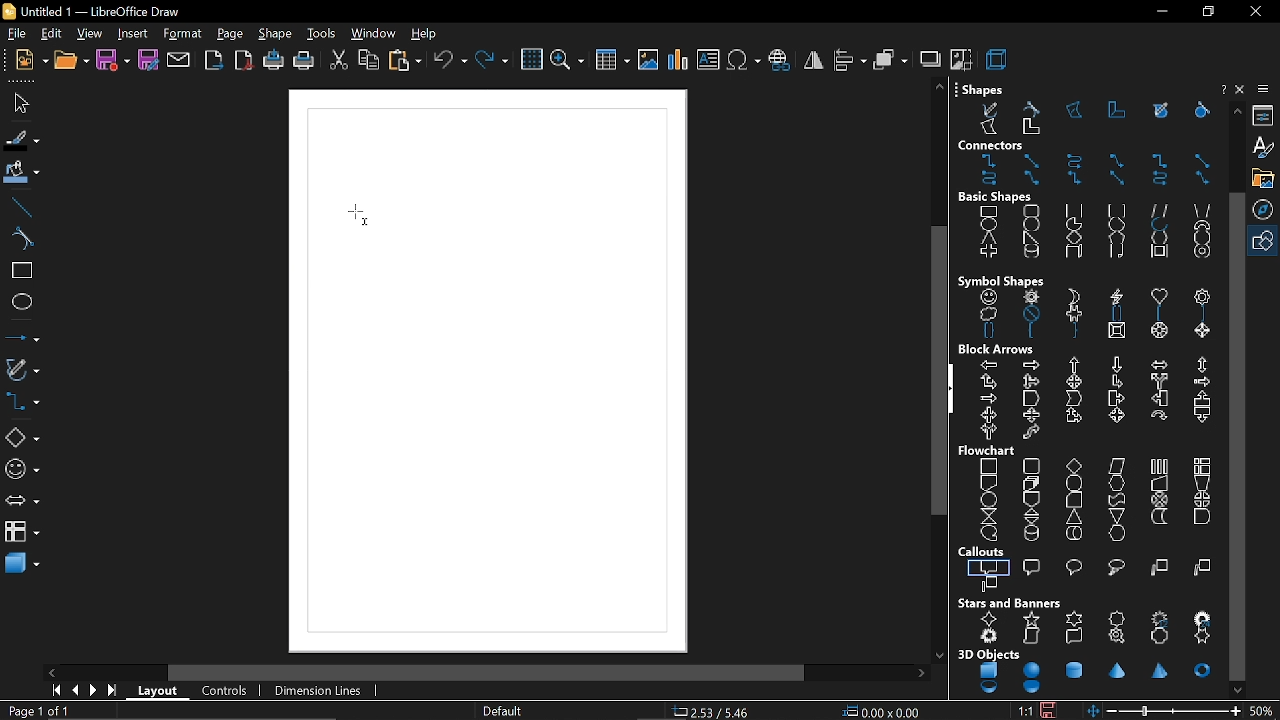 The width and height of the screenshot is (1280, 720). Describe the element at coordinates (951, 390) in the screenshot. I see `hide` at that location.